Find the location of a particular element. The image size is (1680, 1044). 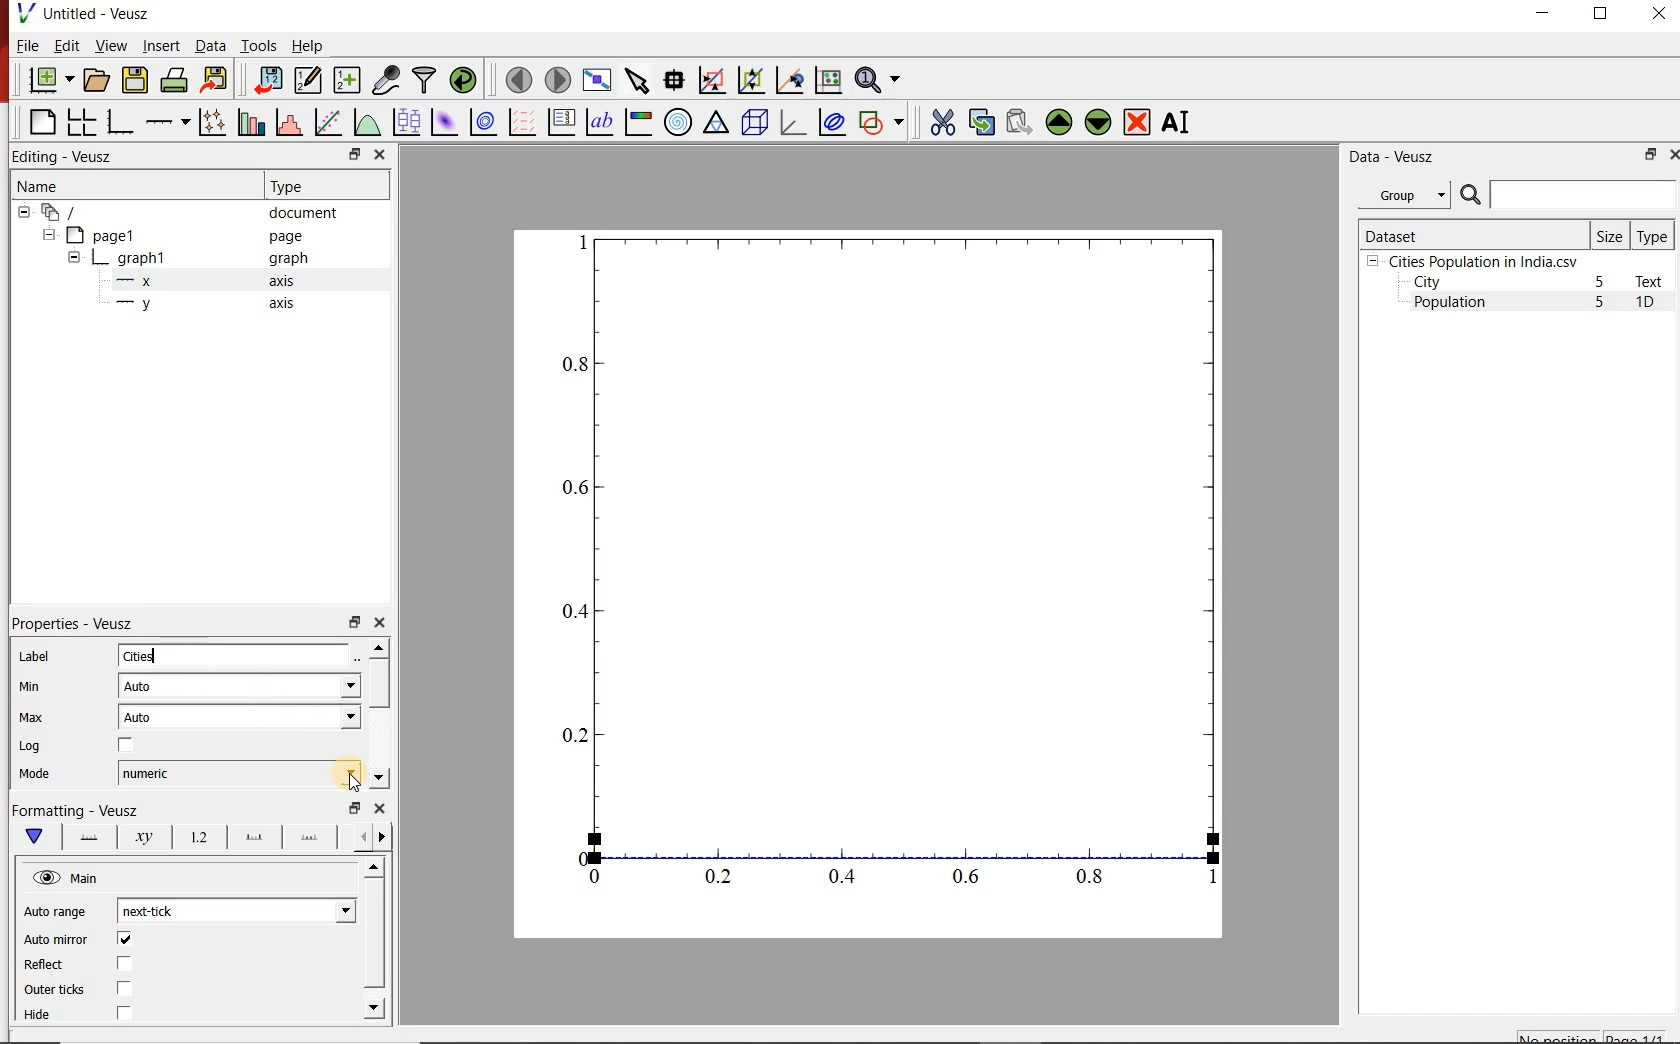

fit a function to data is located at coordinates (327, 121).